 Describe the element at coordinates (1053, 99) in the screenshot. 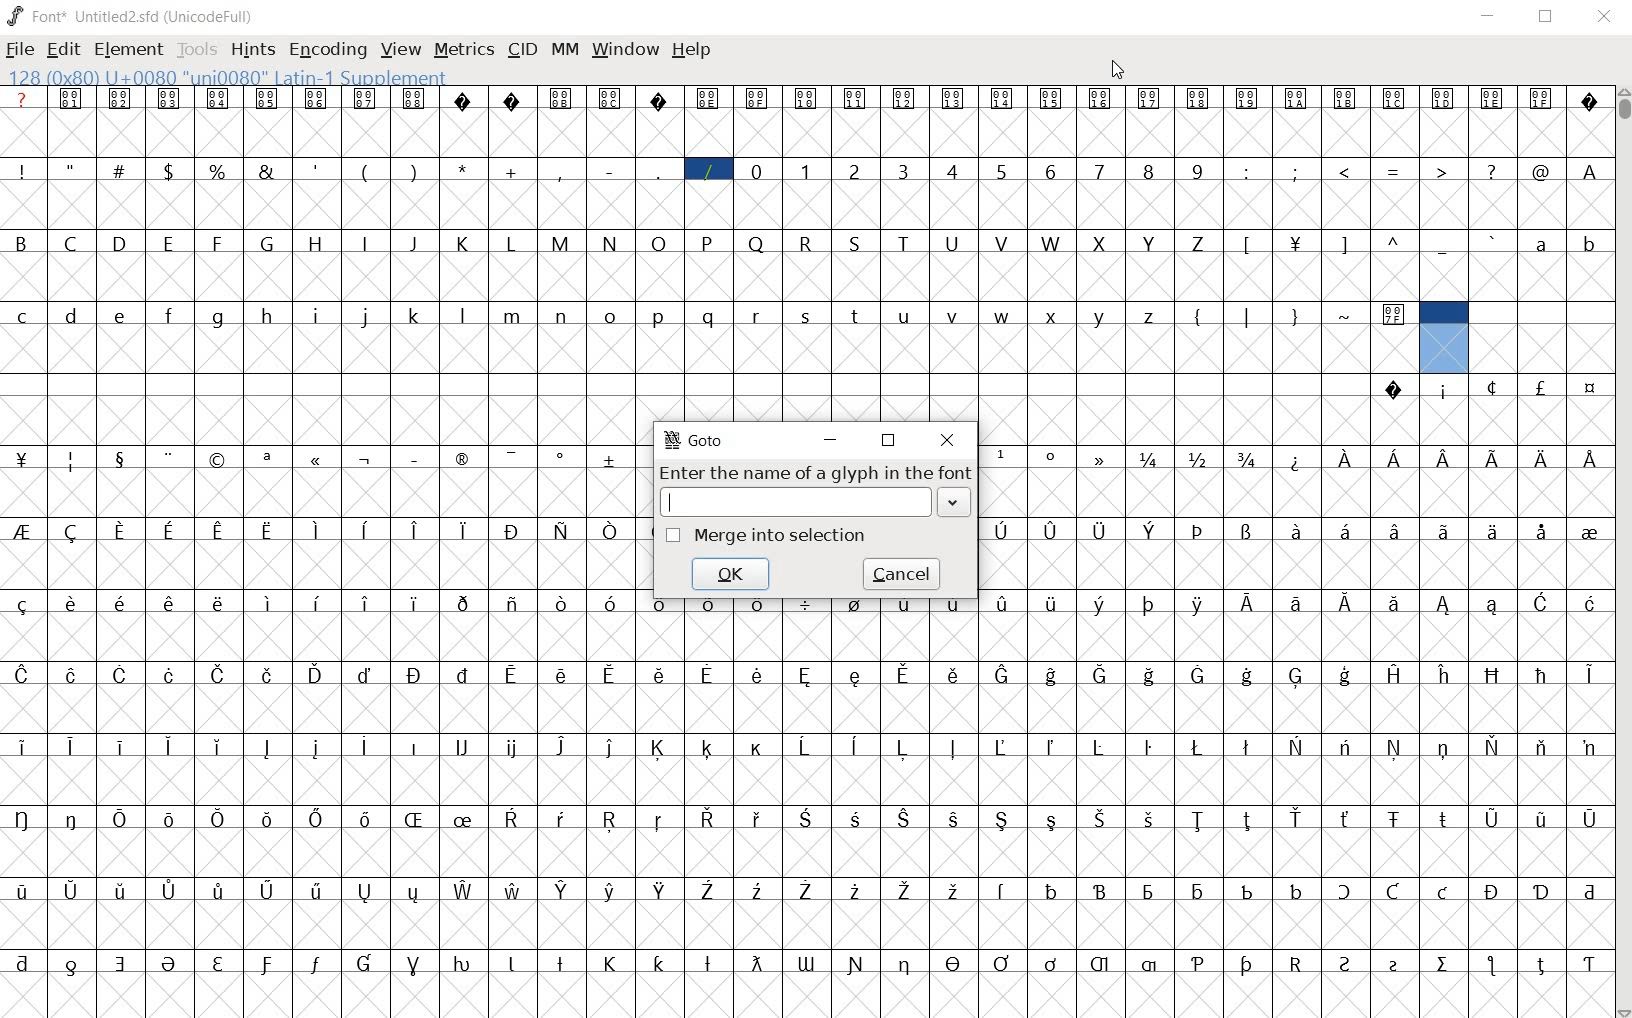

I see `Symbol` at that location.